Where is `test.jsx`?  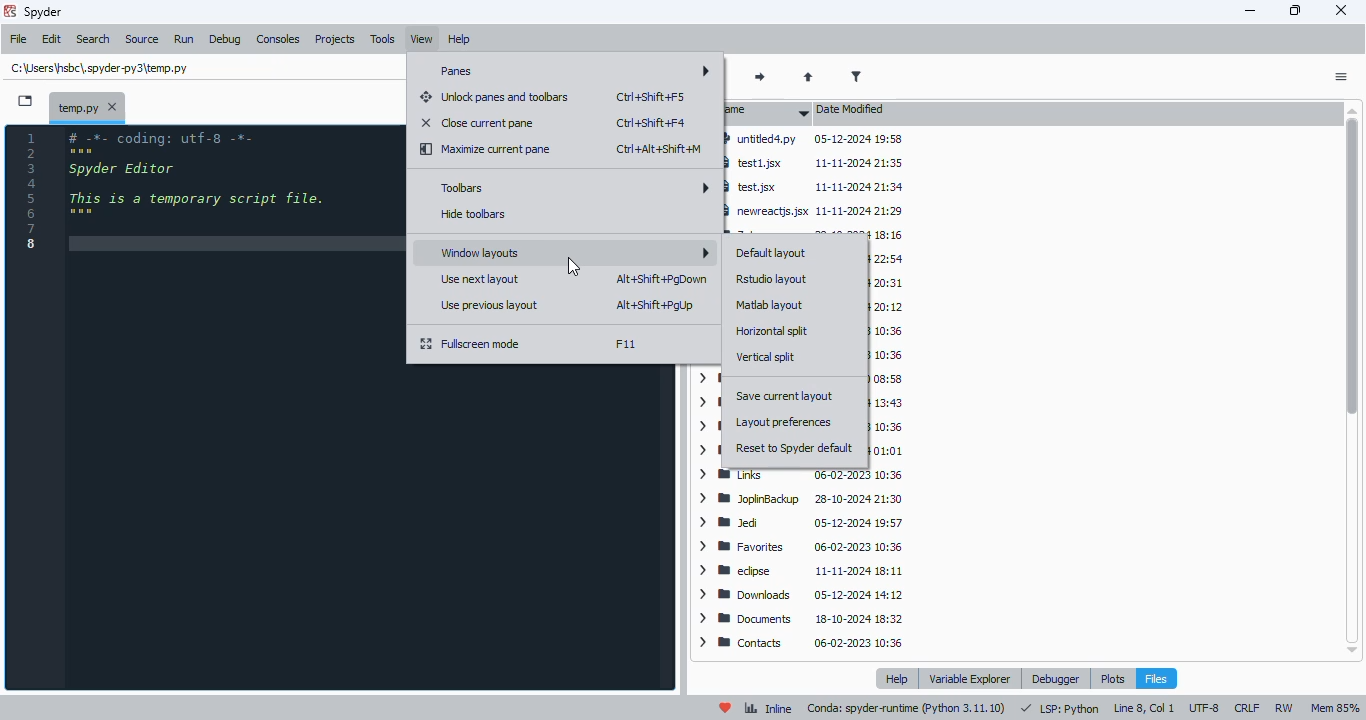 test.jsx is located at coordinates (817, 185).